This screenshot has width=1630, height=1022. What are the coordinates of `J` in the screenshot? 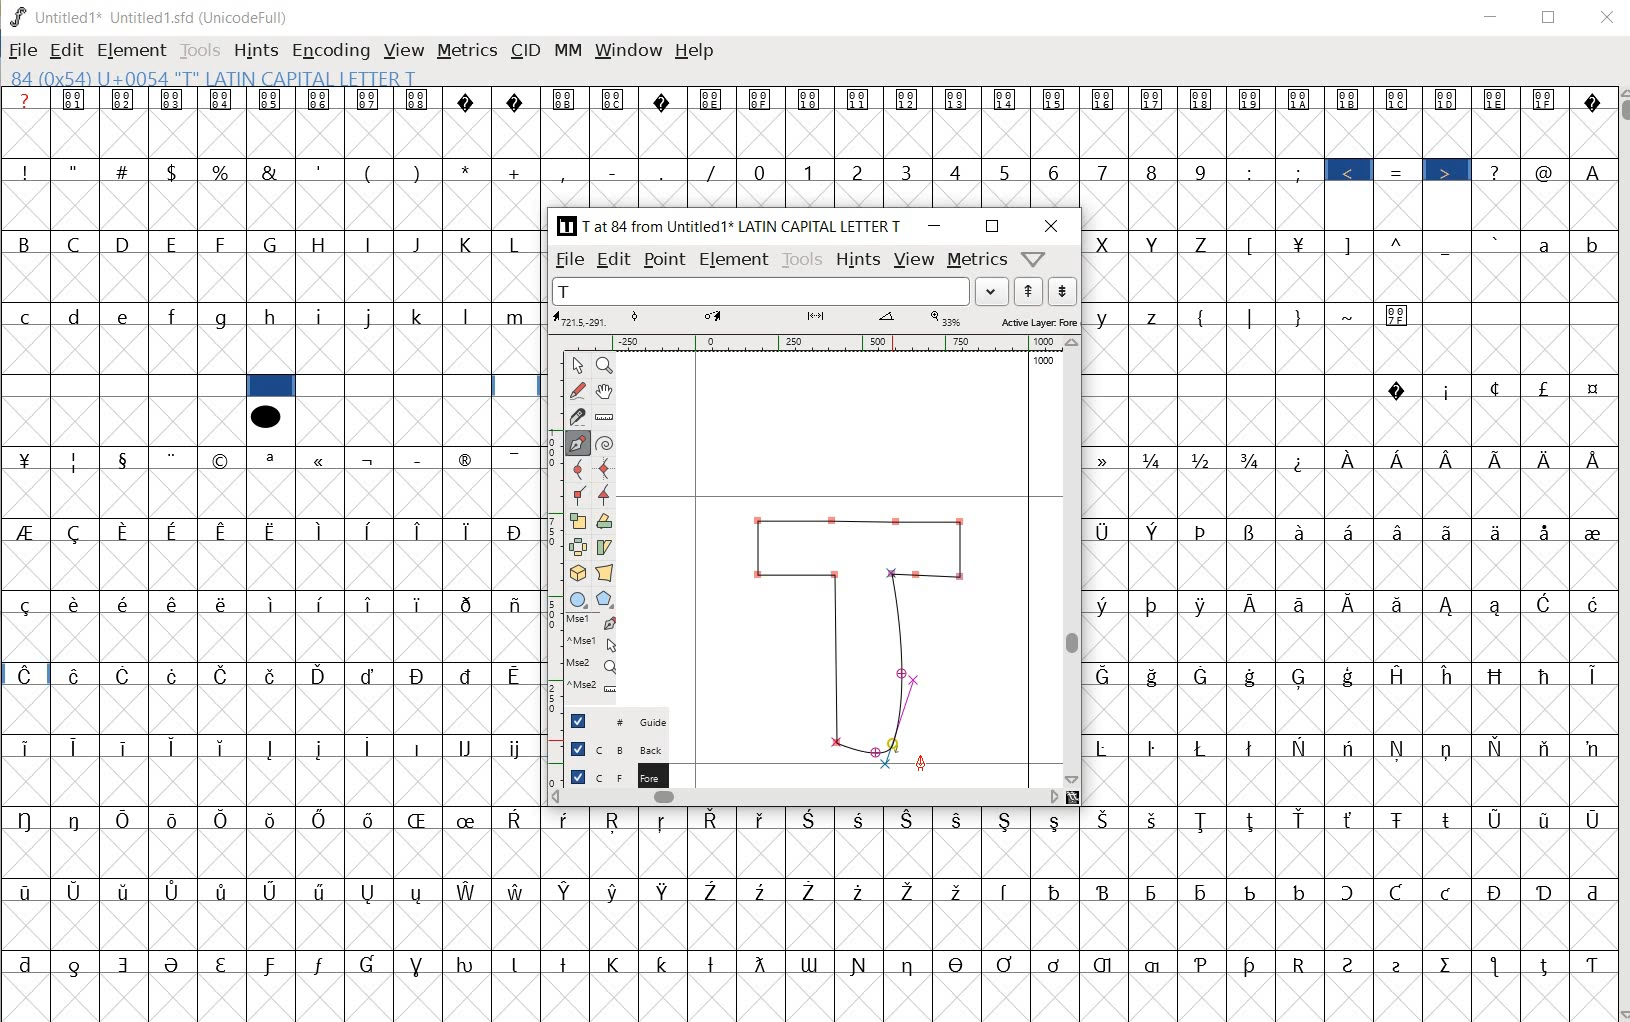 It's located at (419, 244).